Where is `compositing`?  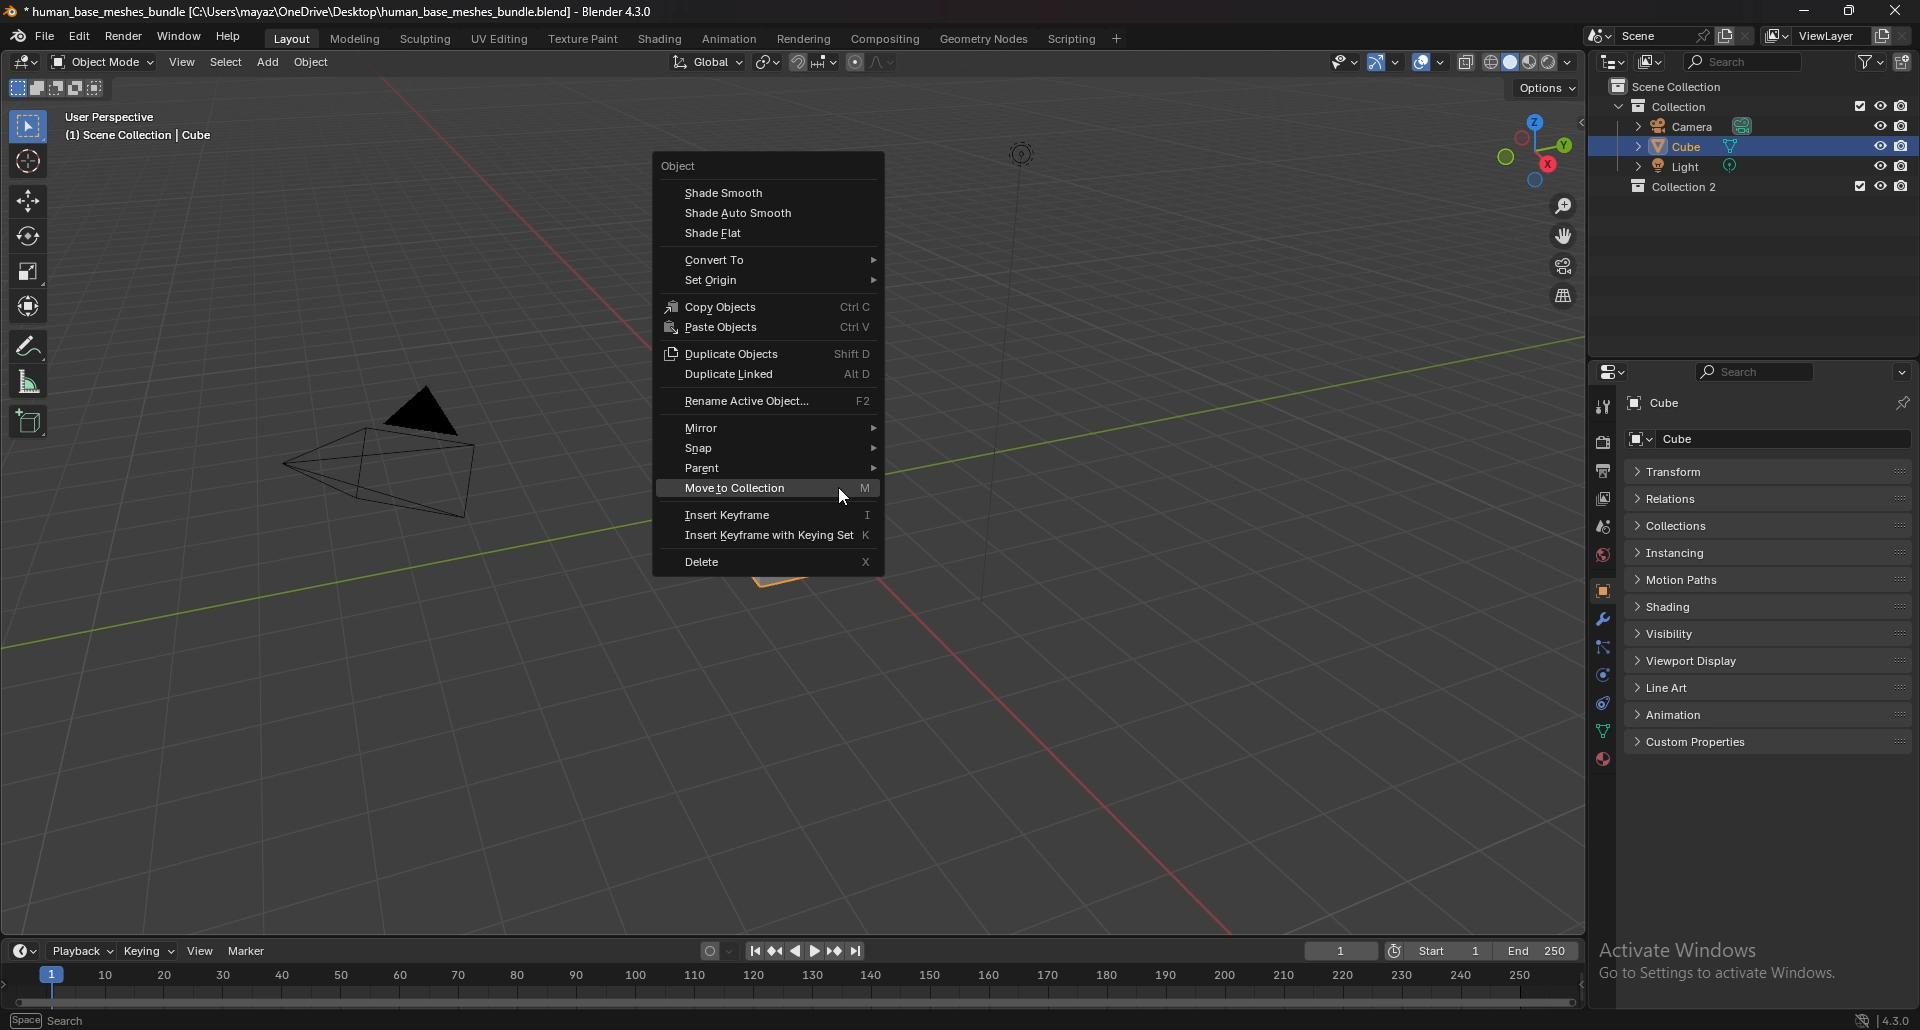
compositing is located at coordinates (885, 40).